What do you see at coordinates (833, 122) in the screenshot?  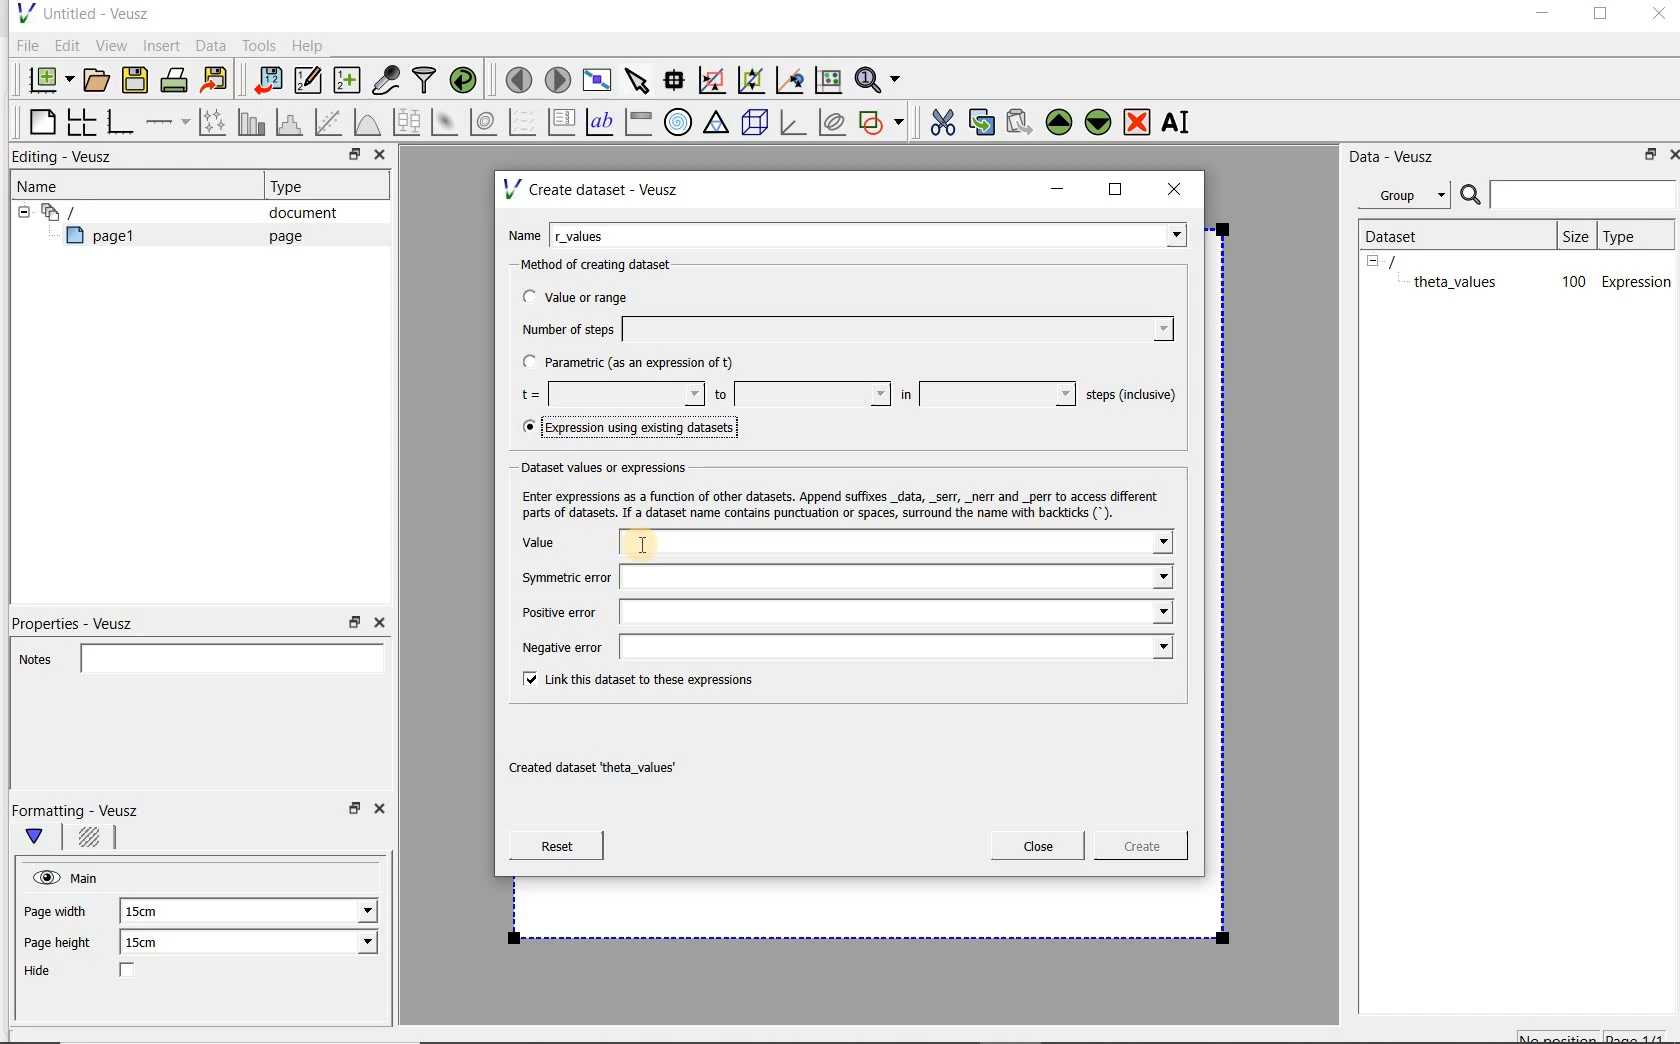 I see `plot covariance ellipses` at bounding box center [833, 122].